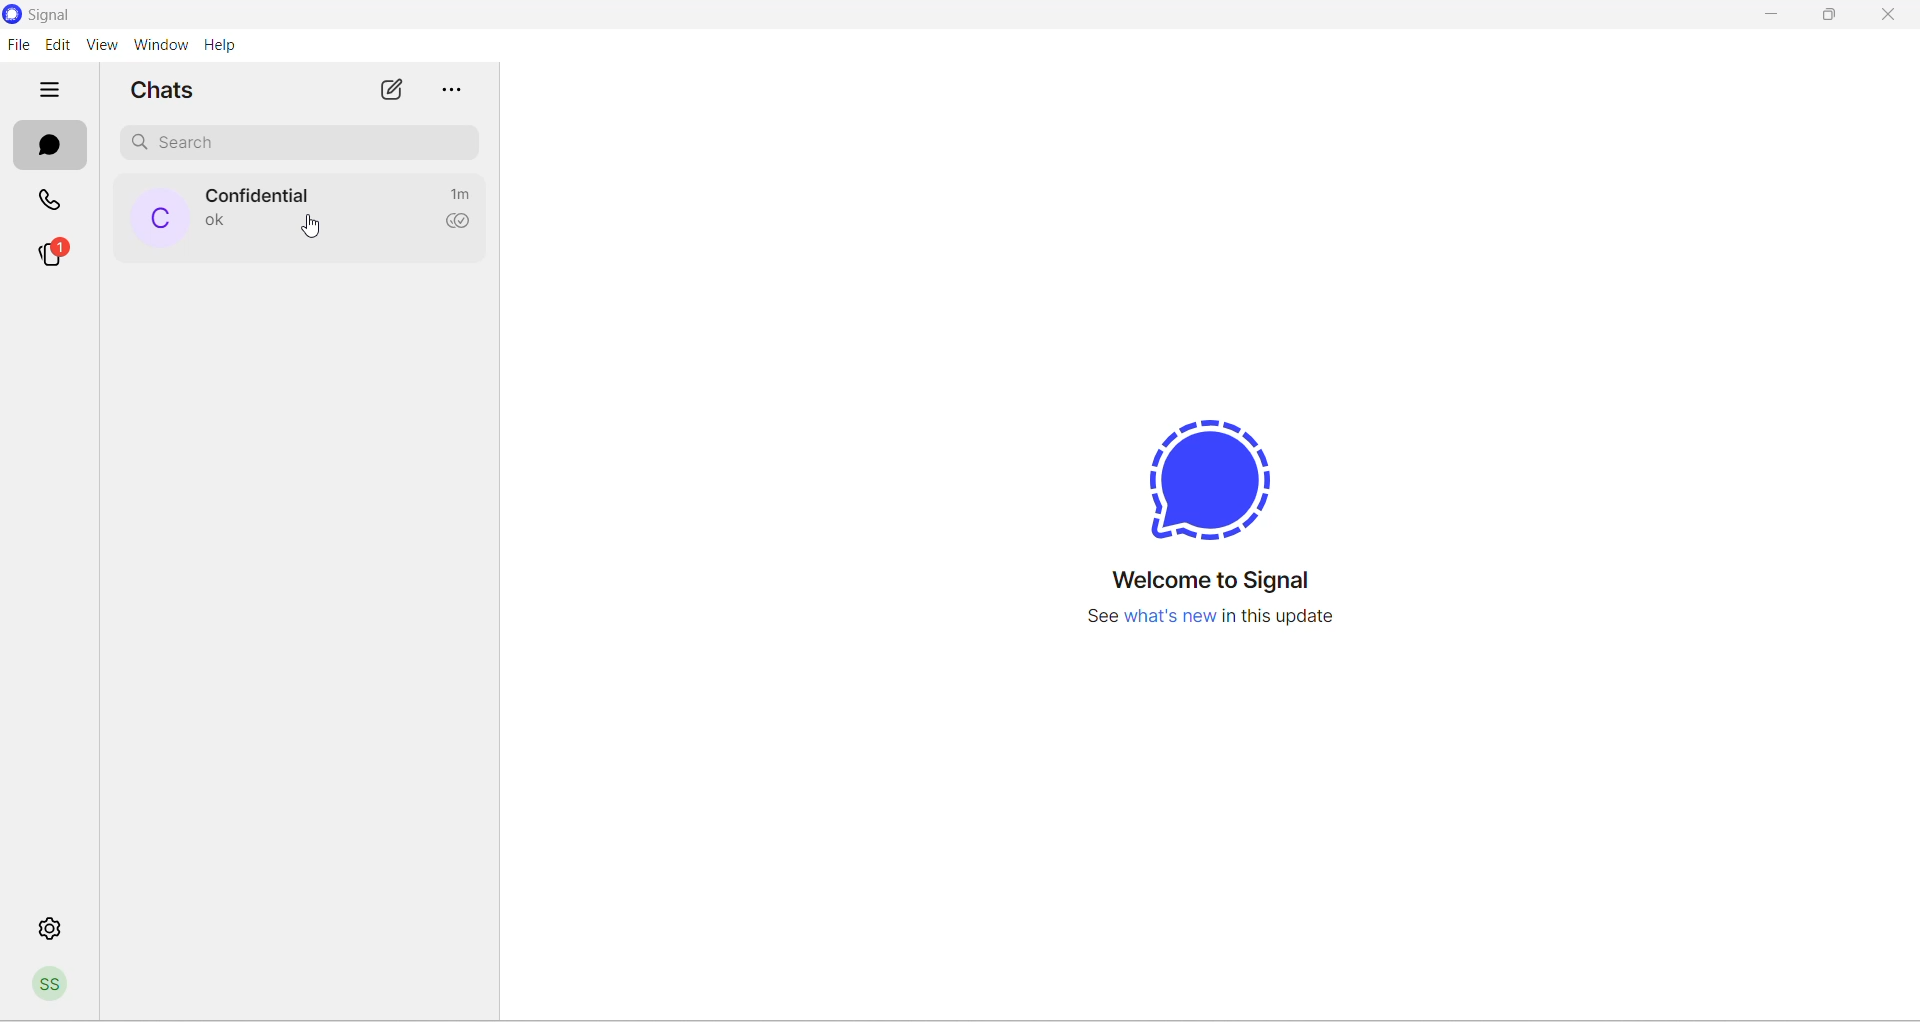 This screenshot has height=1022, width=1920. Describe the element at coordinates (52, 927) in the screenshot. I see `settings` at that location.